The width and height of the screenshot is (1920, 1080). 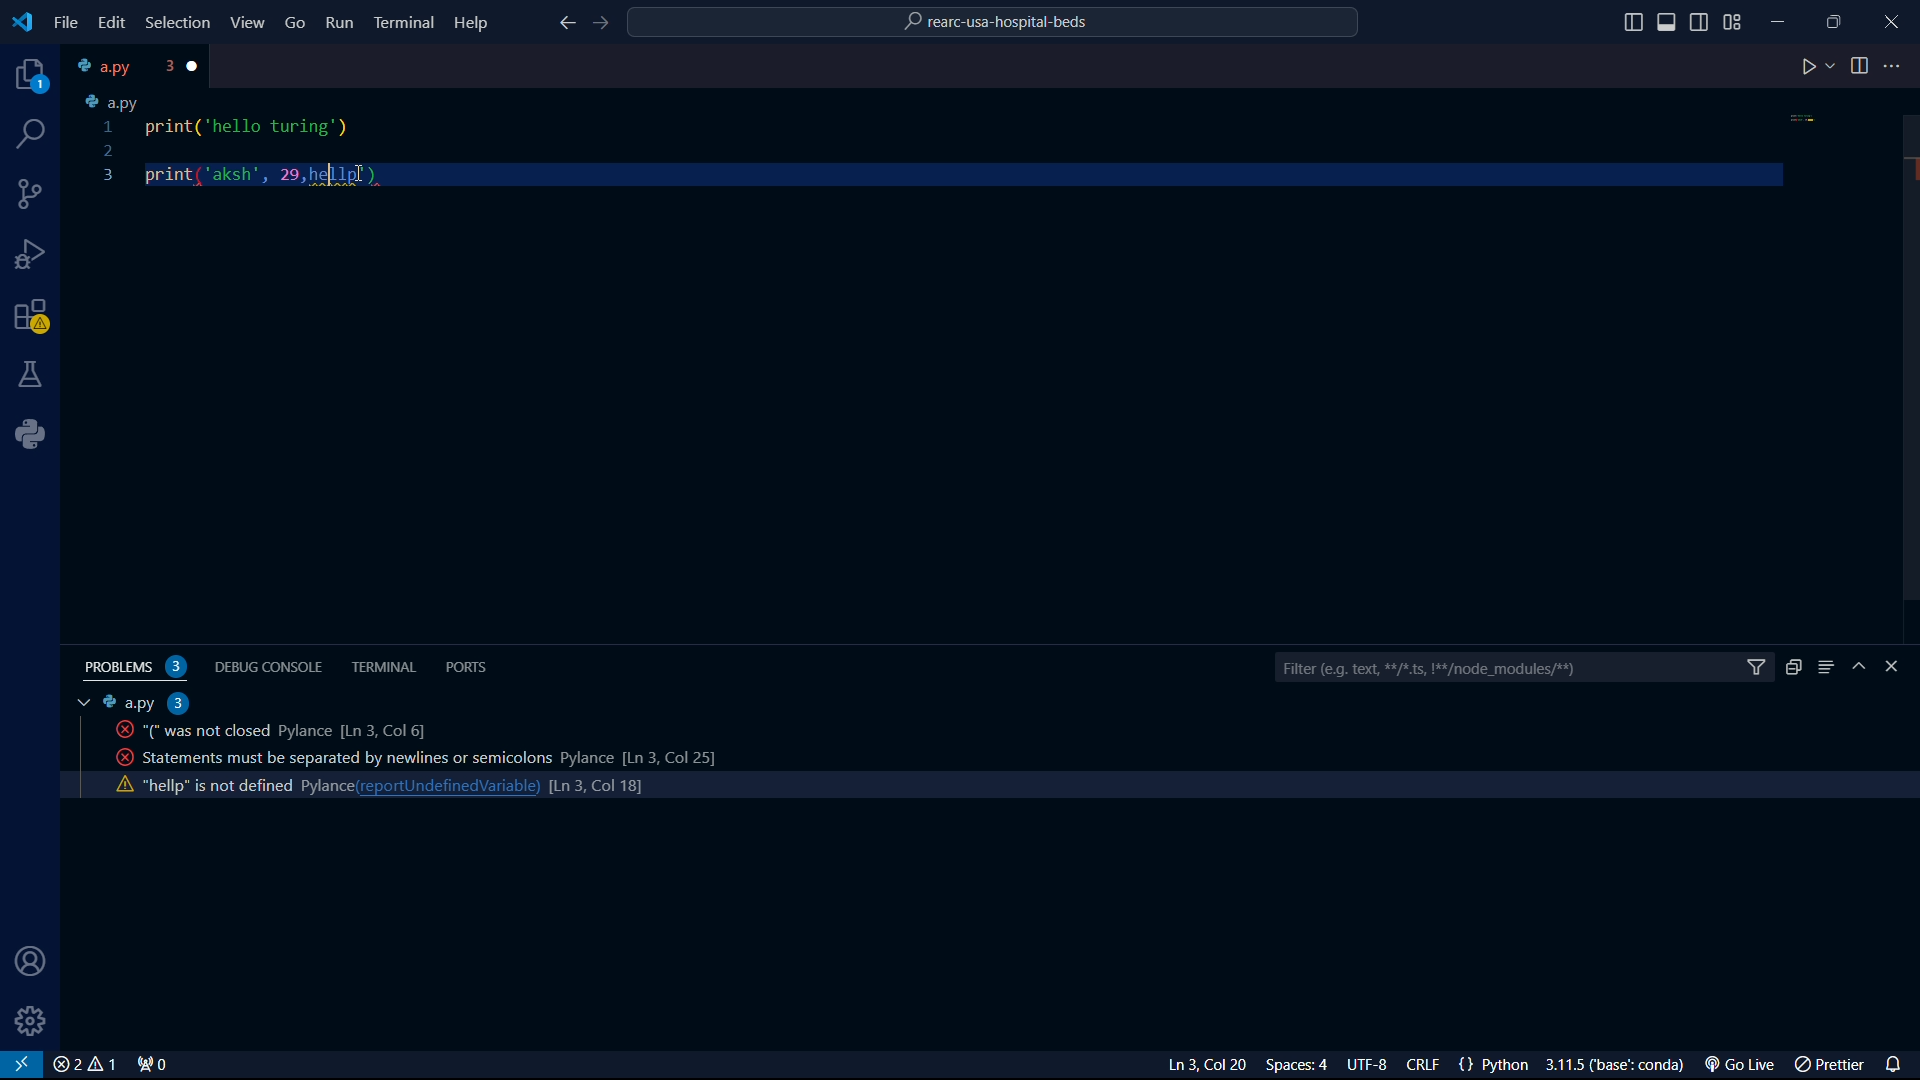 What do you see at coordinates (385, 667) in the screenshot?
I see `terminal` at bounding box center [385, 667].